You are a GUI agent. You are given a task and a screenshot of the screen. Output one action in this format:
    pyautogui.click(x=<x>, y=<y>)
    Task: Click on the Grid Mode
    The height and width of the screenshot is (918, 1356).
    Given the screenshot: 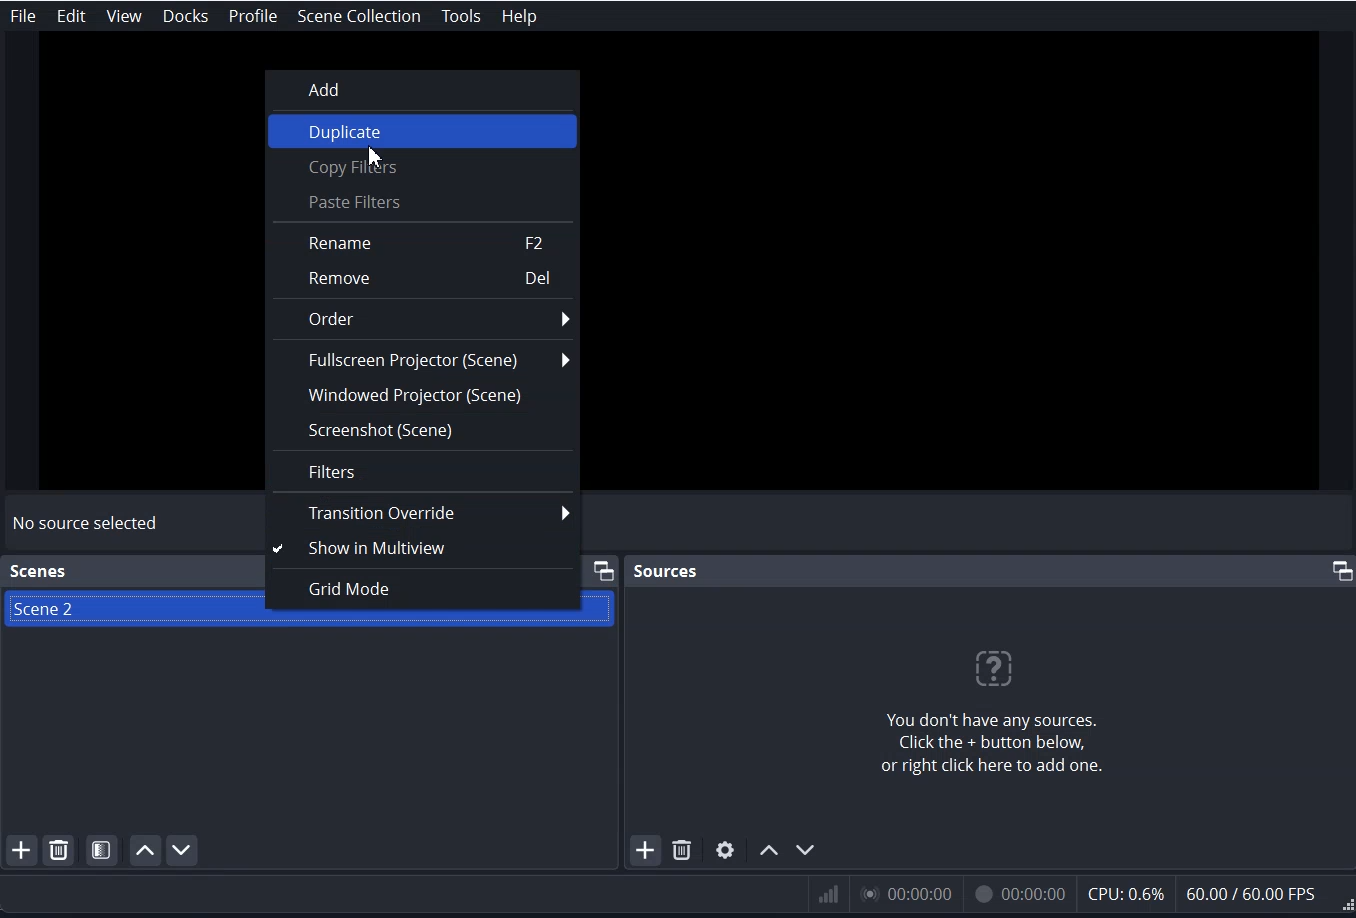 What is the action you would take?
    pyautogui.click(x=424, y=589)
    